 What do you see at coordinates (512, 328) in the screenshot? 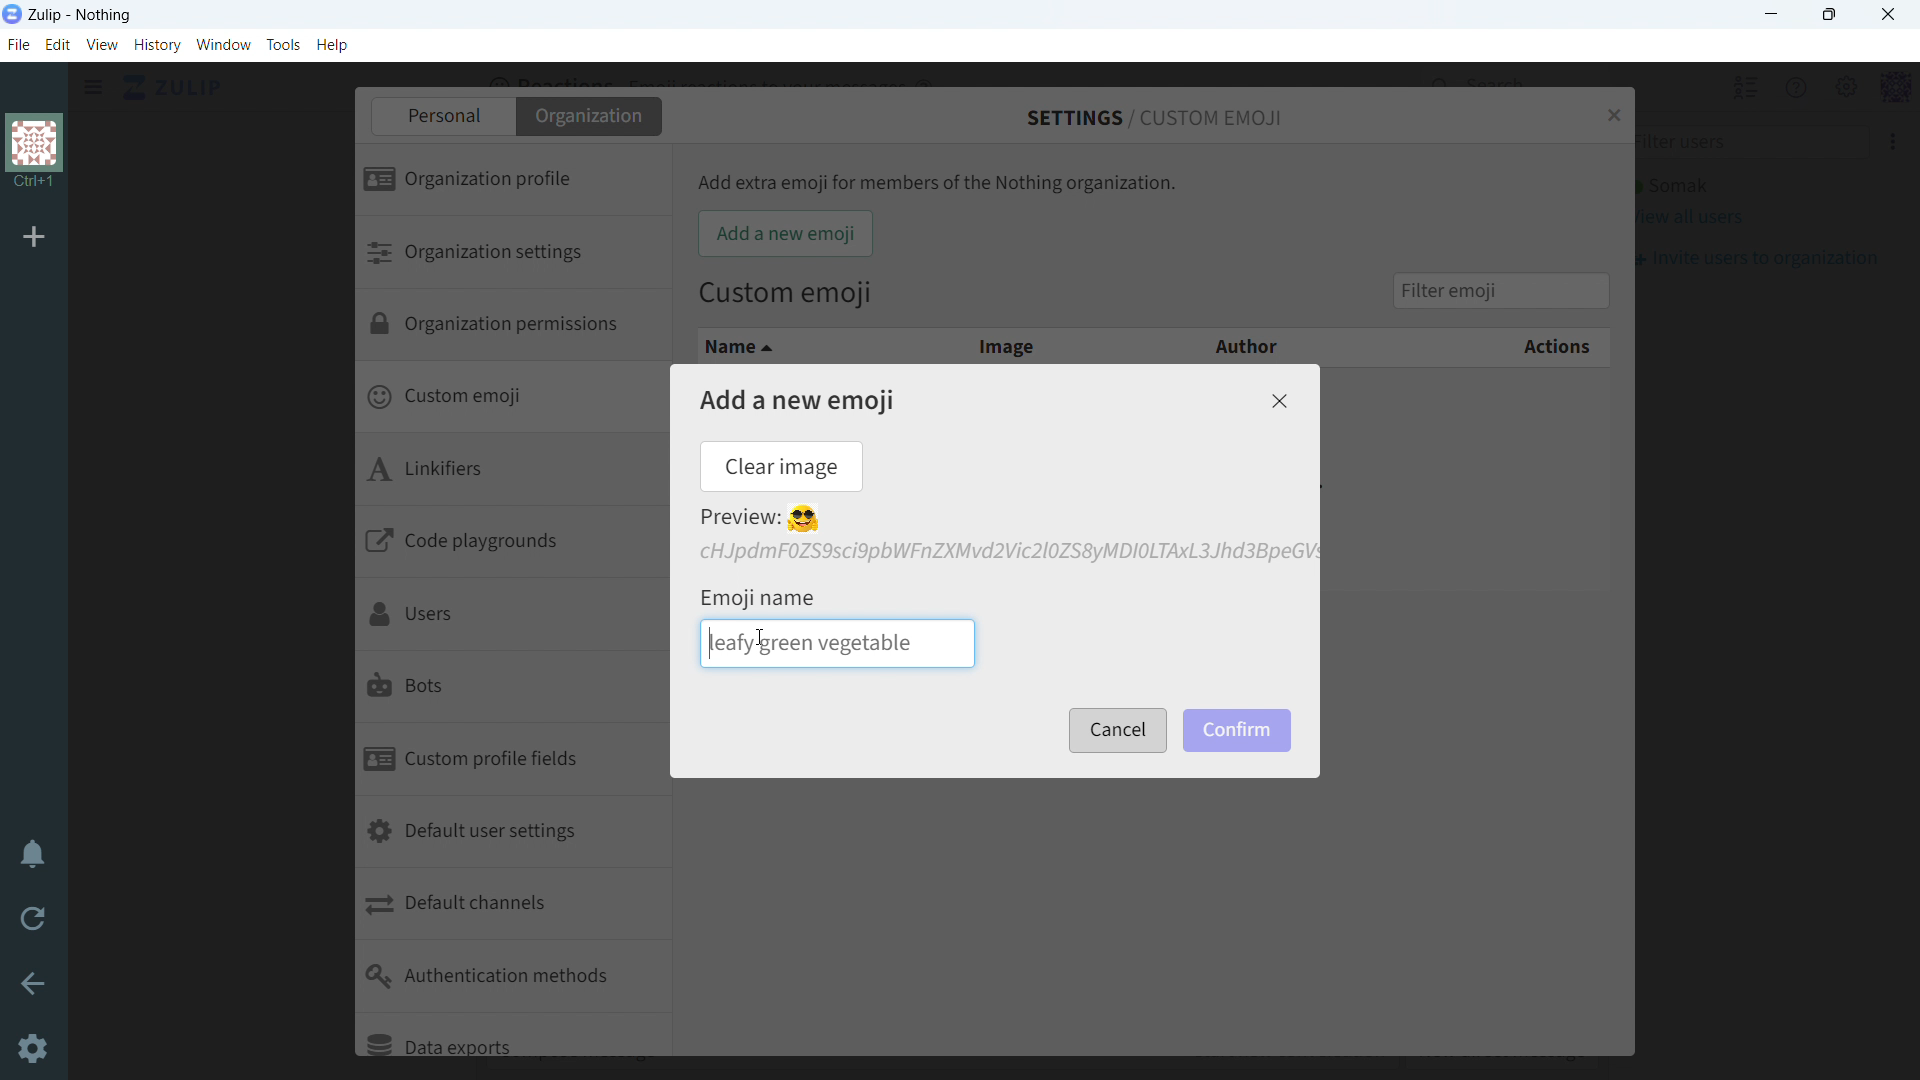
I see `organization permissions` at bounding box center [512, 328].